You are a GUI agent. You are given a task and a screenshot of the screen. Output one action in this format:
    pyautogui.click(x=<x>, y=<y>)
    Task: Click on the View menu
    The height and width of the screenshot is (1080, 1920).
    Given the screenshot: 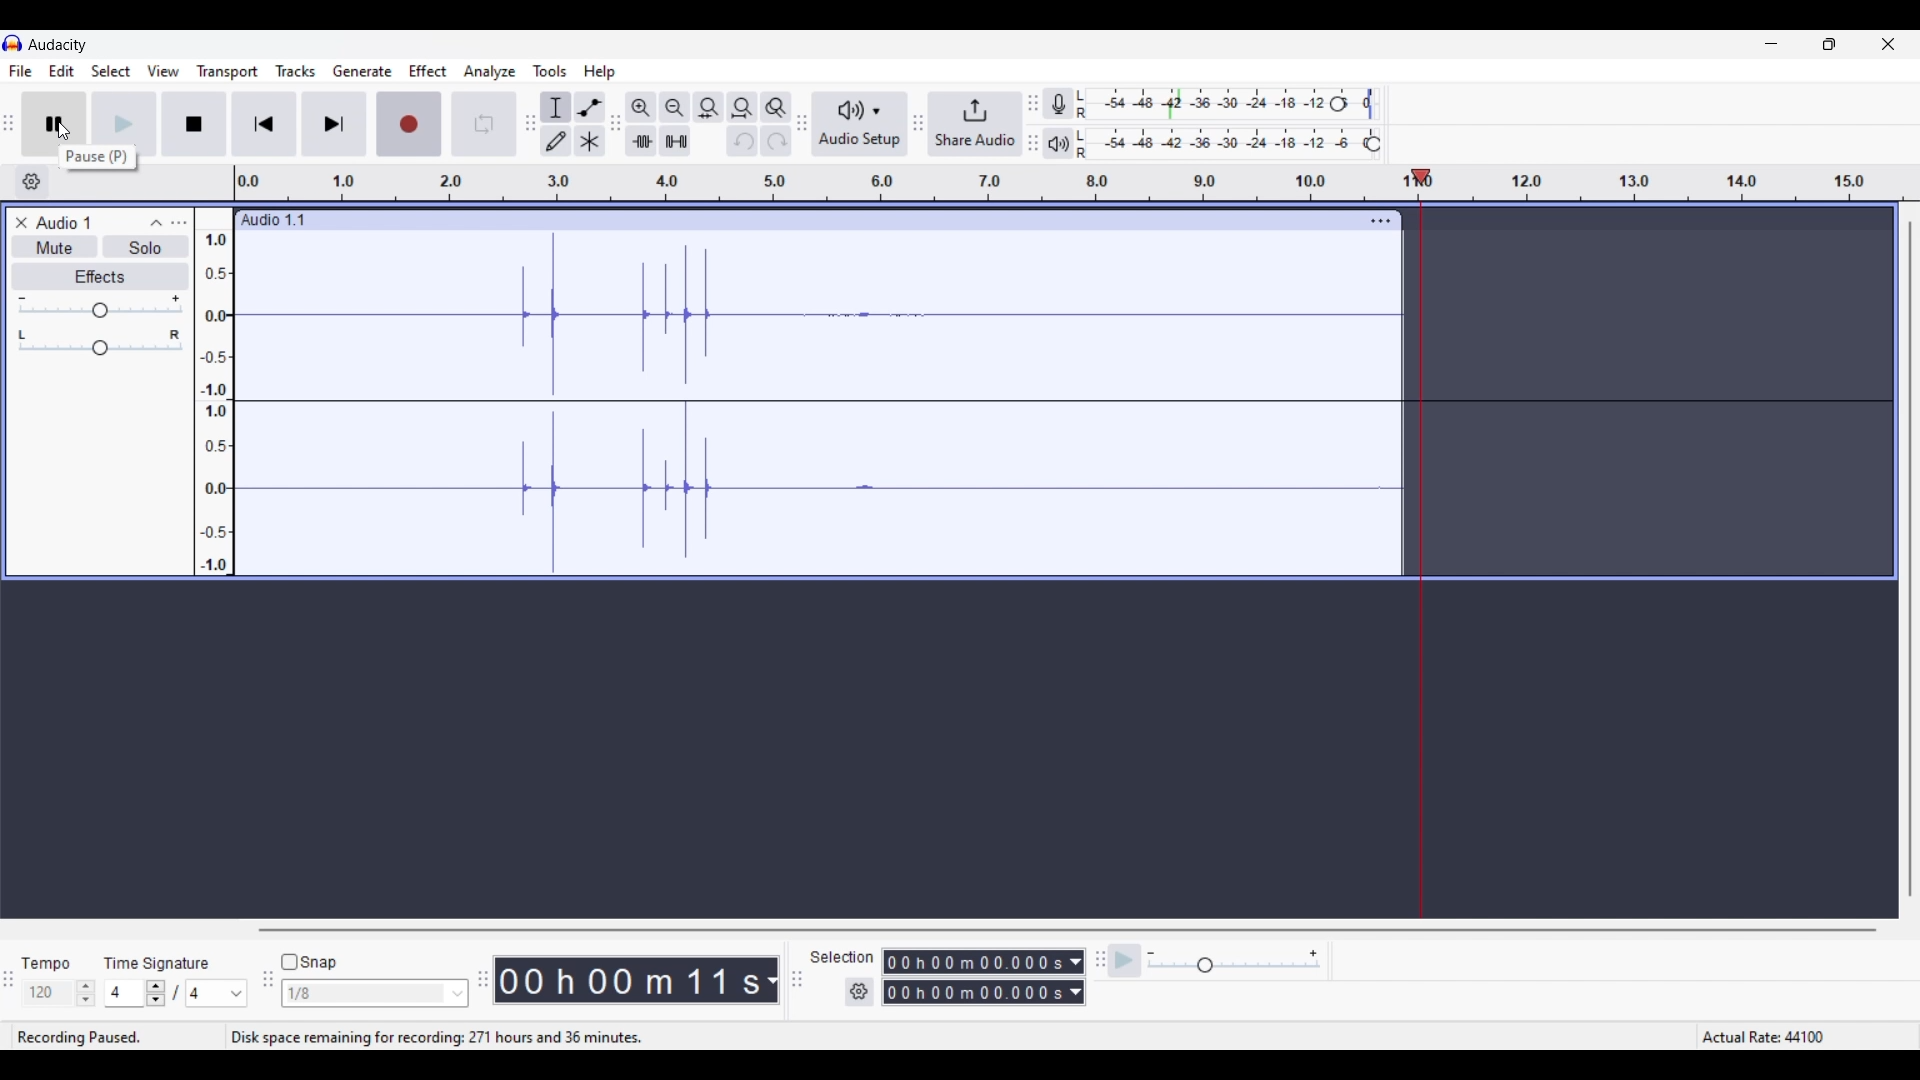 What is the action you would take?
    pyautogui.click(x=164, y=71)
    